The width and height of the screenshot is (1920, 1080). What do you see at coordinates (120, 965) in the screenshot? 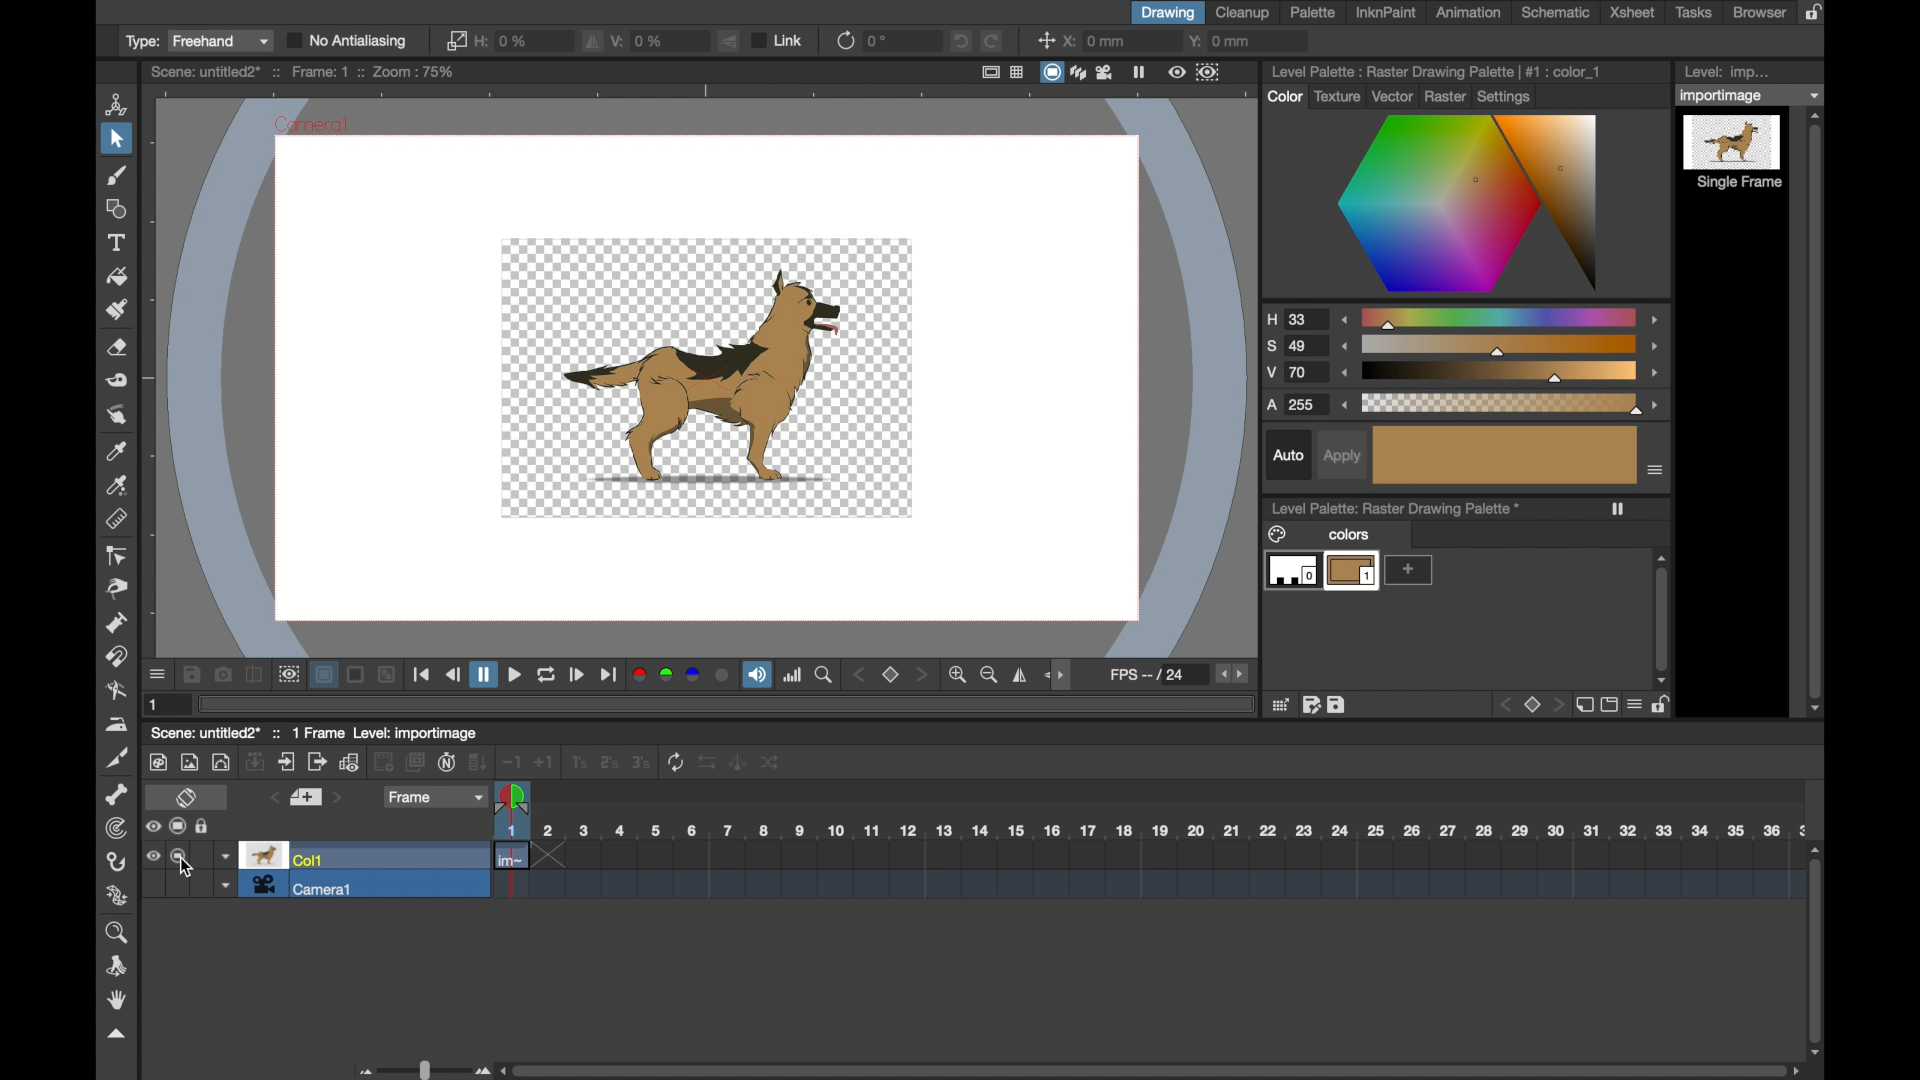
I see `rotate tool` at bounding box center [120, 965].